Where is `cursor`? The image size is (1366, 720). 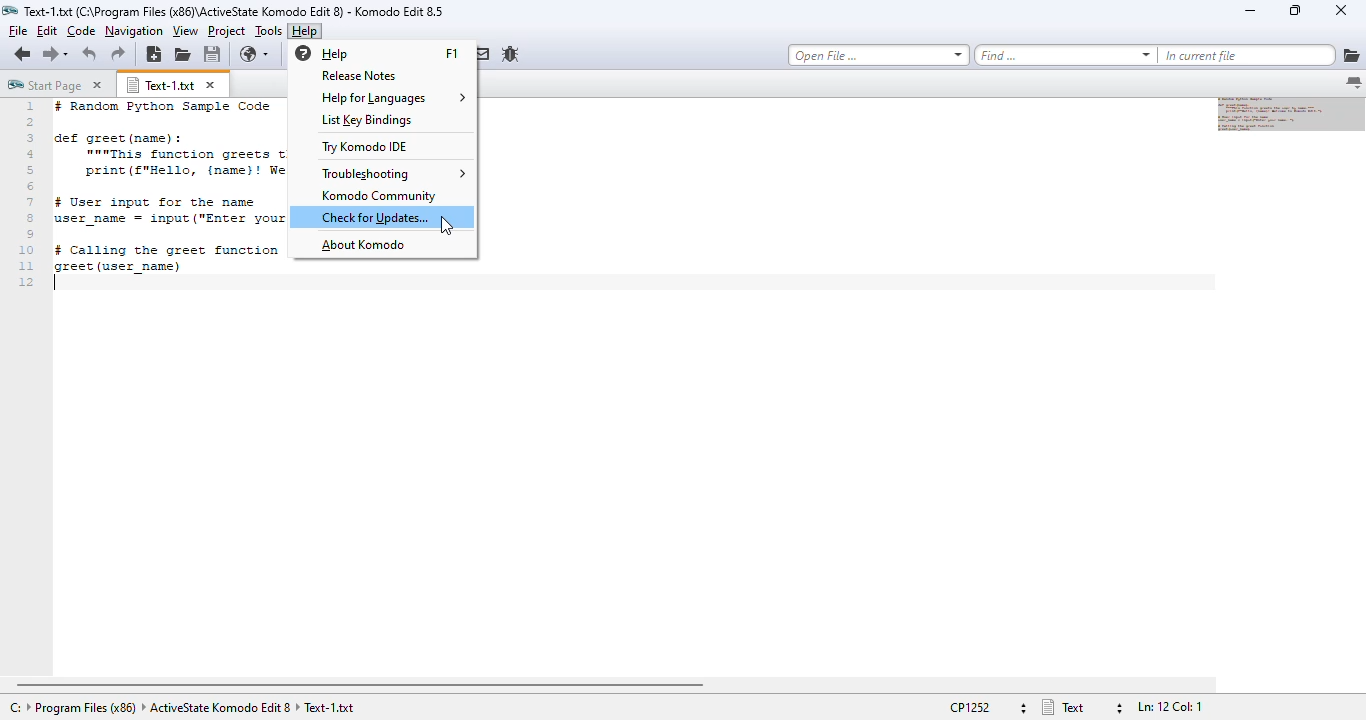 cursor is located at coordinates (447, 226).